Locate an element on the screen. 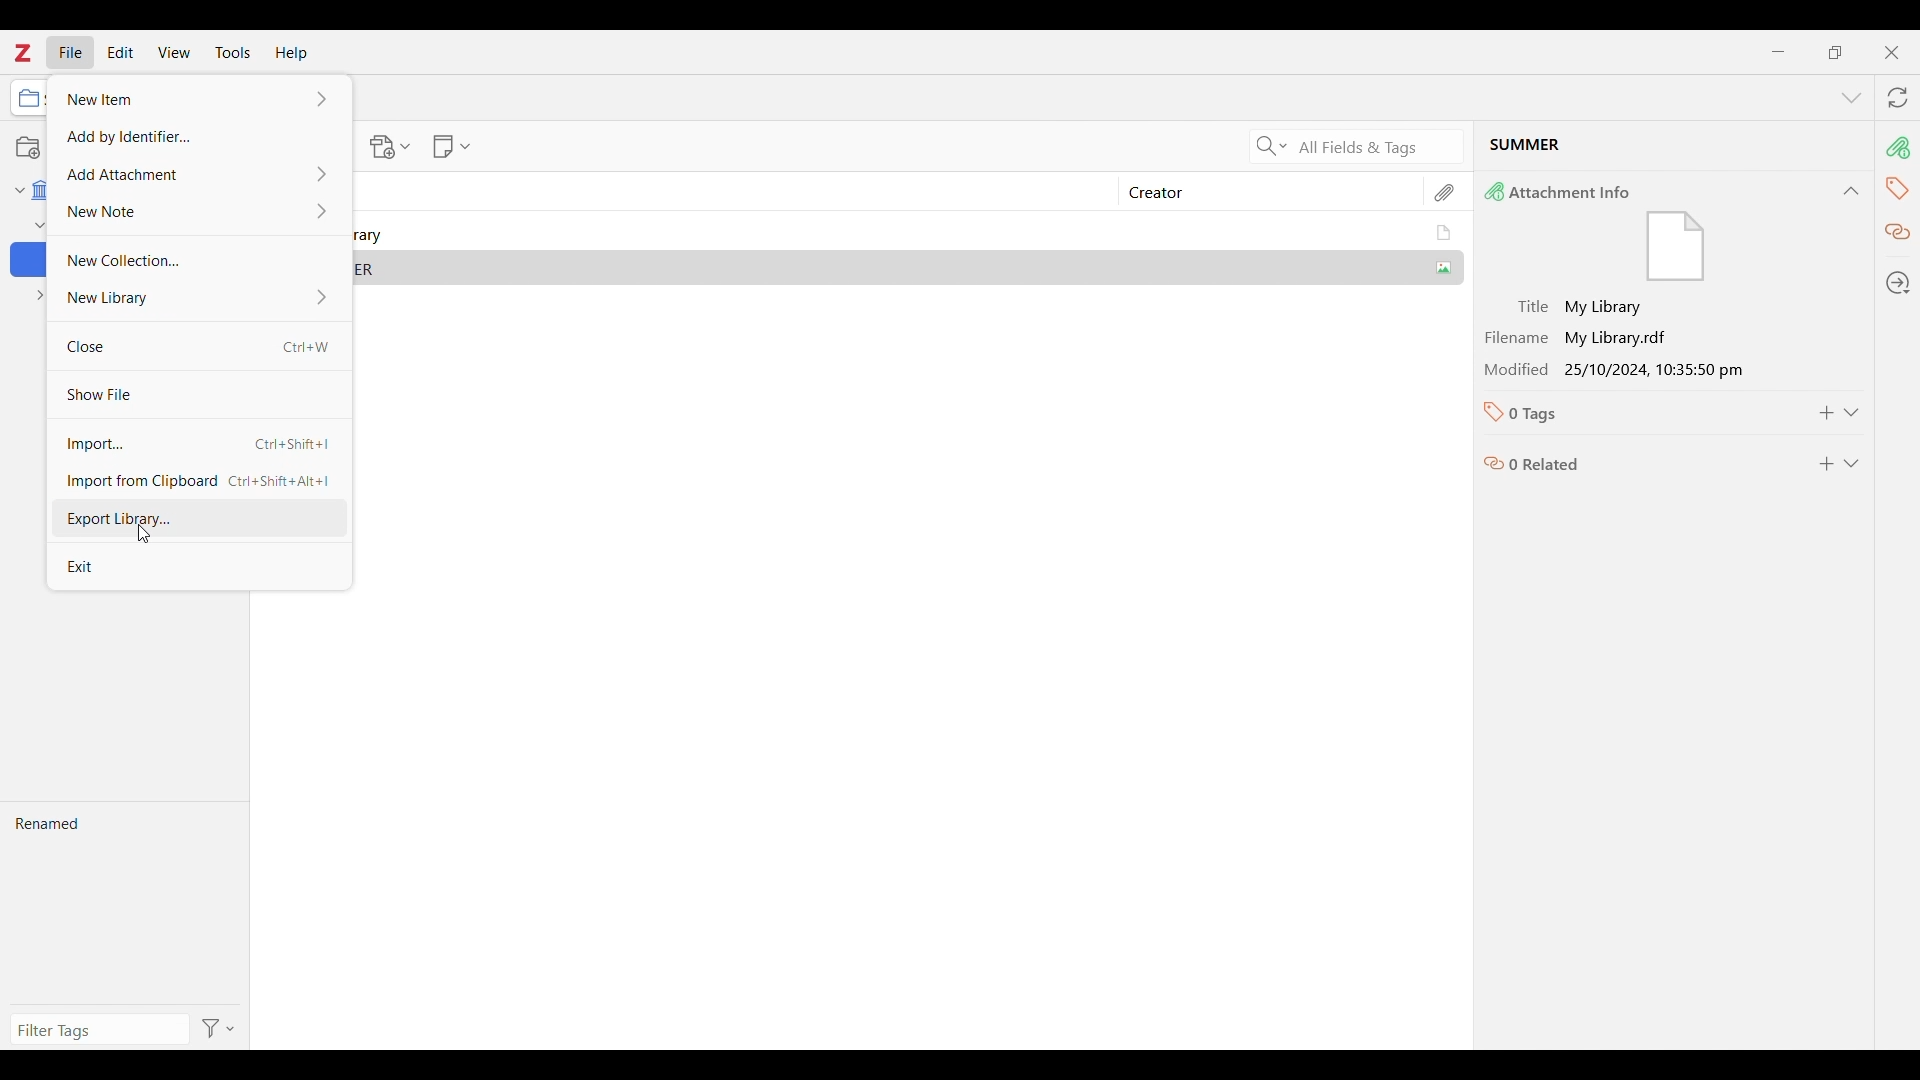 Image resolution: width=1920 pixels, height=1080 pixels. New note  is located at coordinates (199, 212).